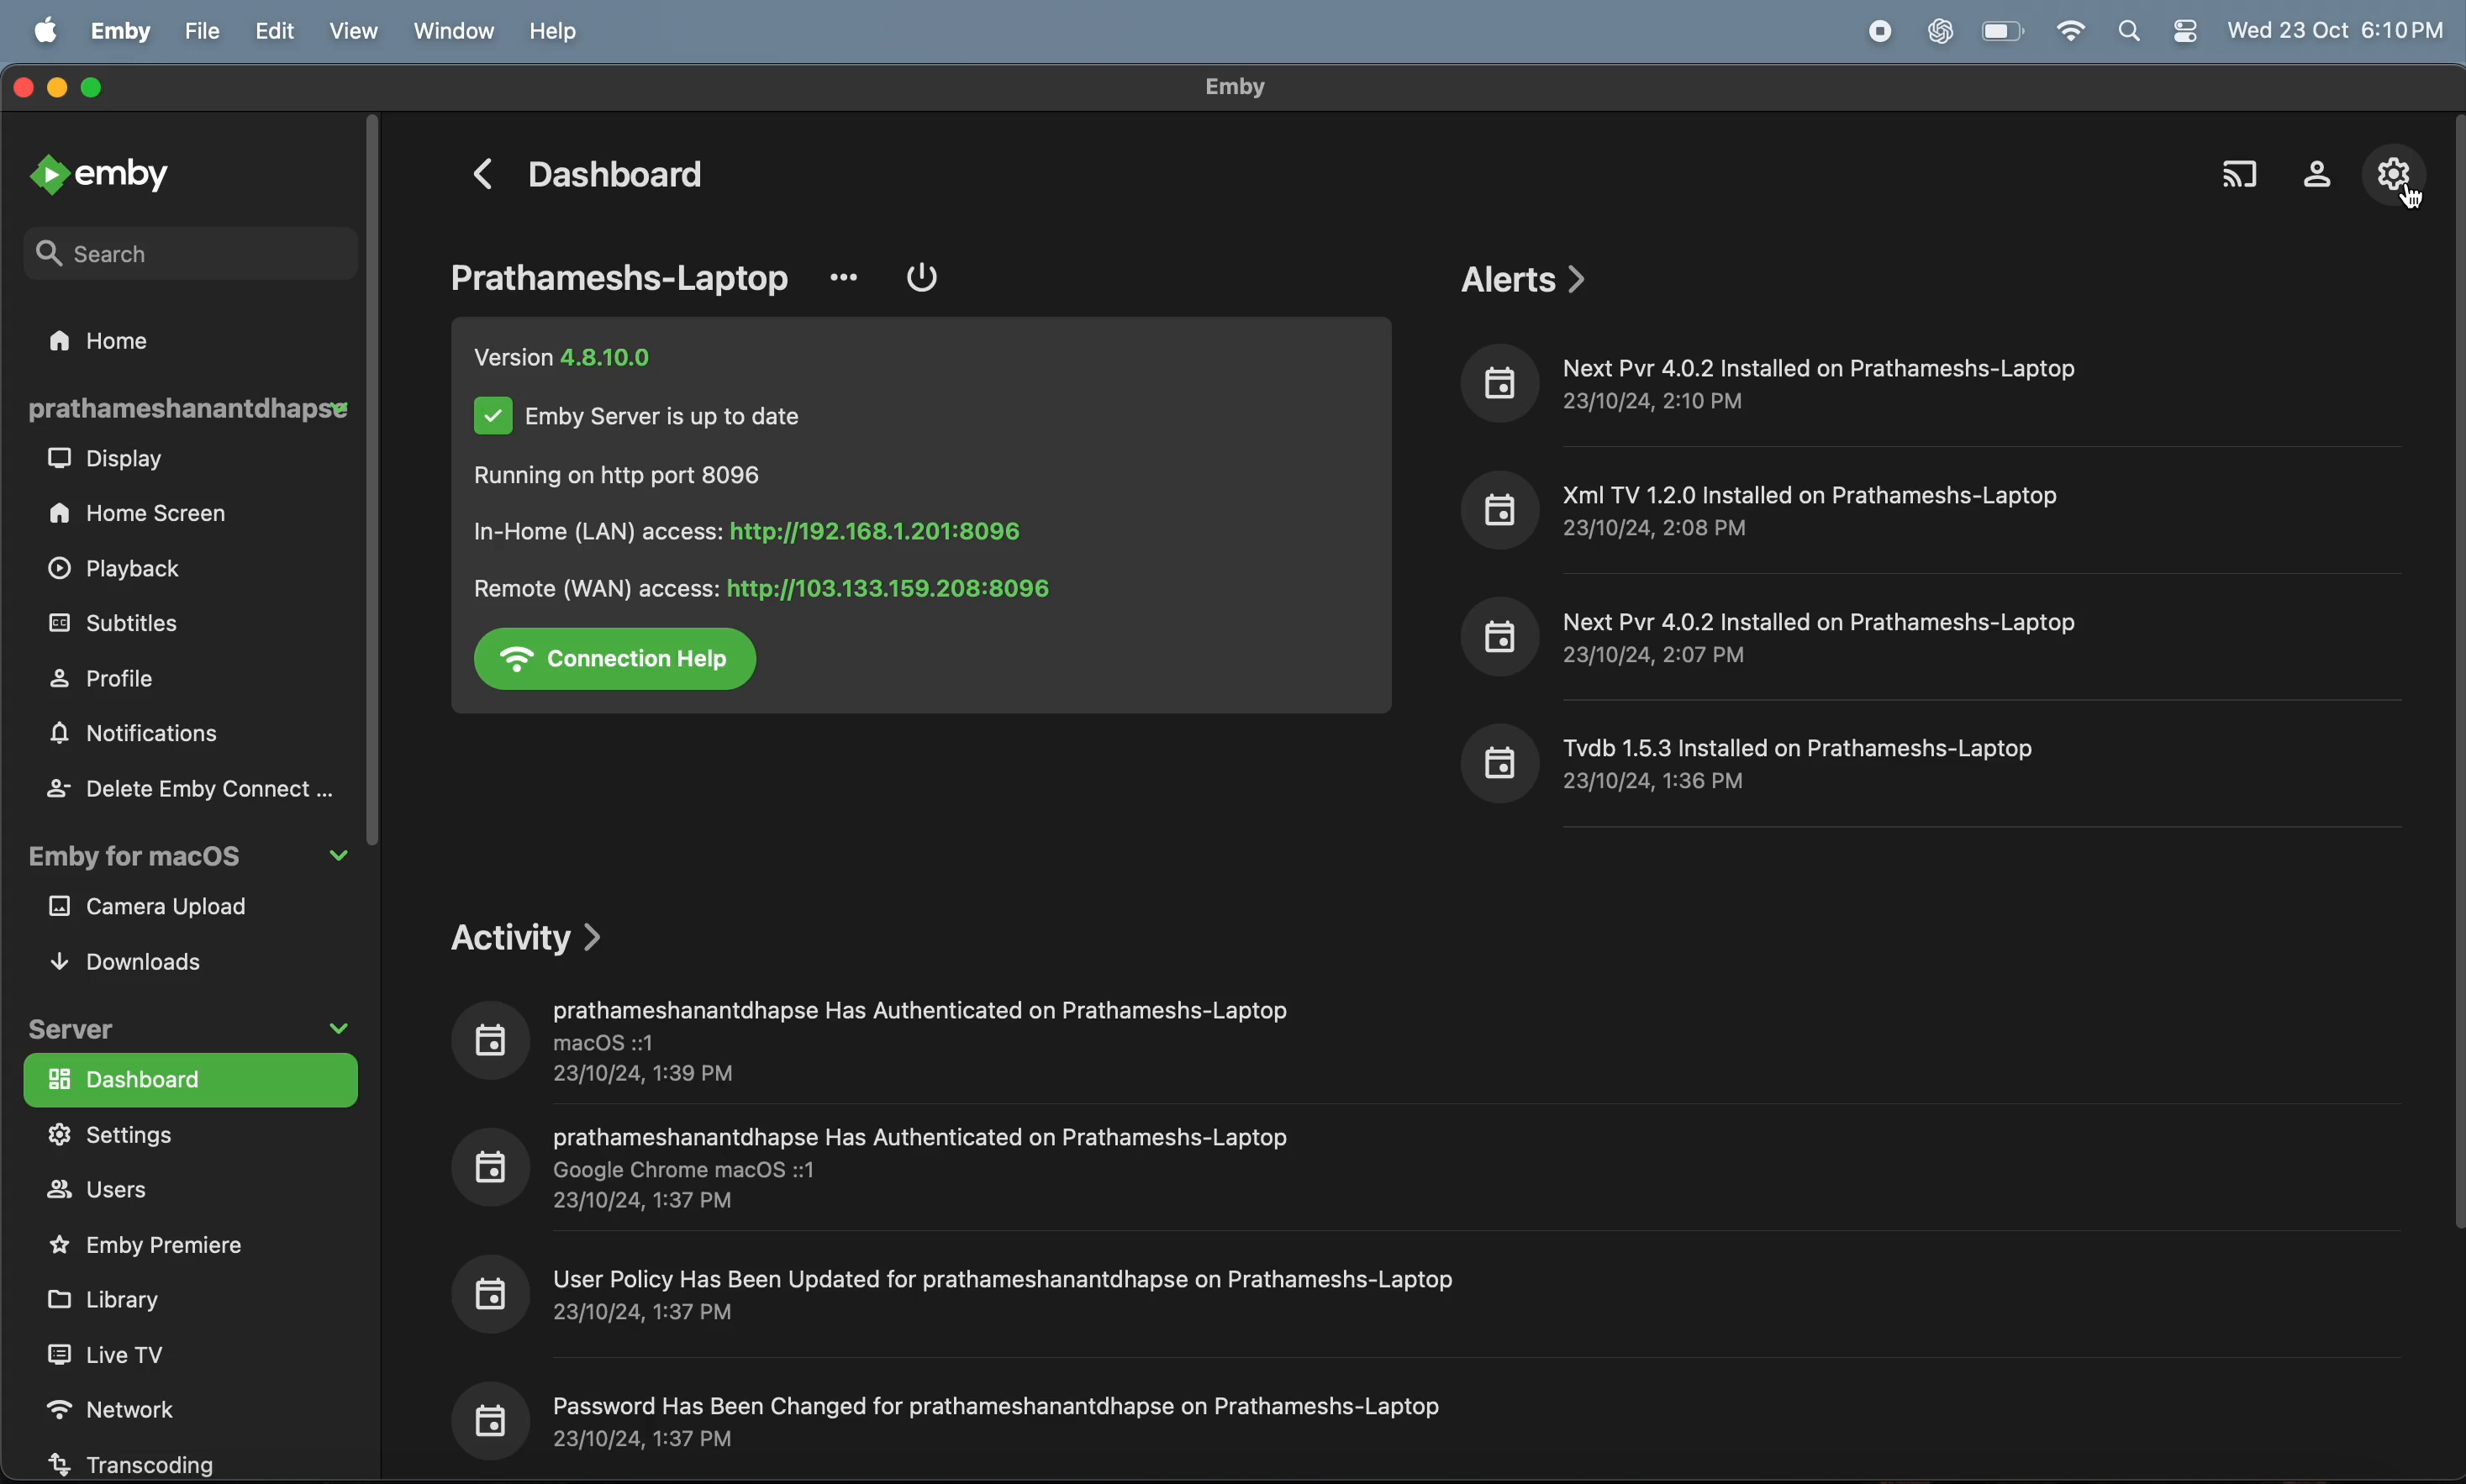  I want to click on 8 Next Pvr 4.0.2 Installed on Prathameshs-Laptop
23/10/24, 2:07 PM, so click(1770, 640).